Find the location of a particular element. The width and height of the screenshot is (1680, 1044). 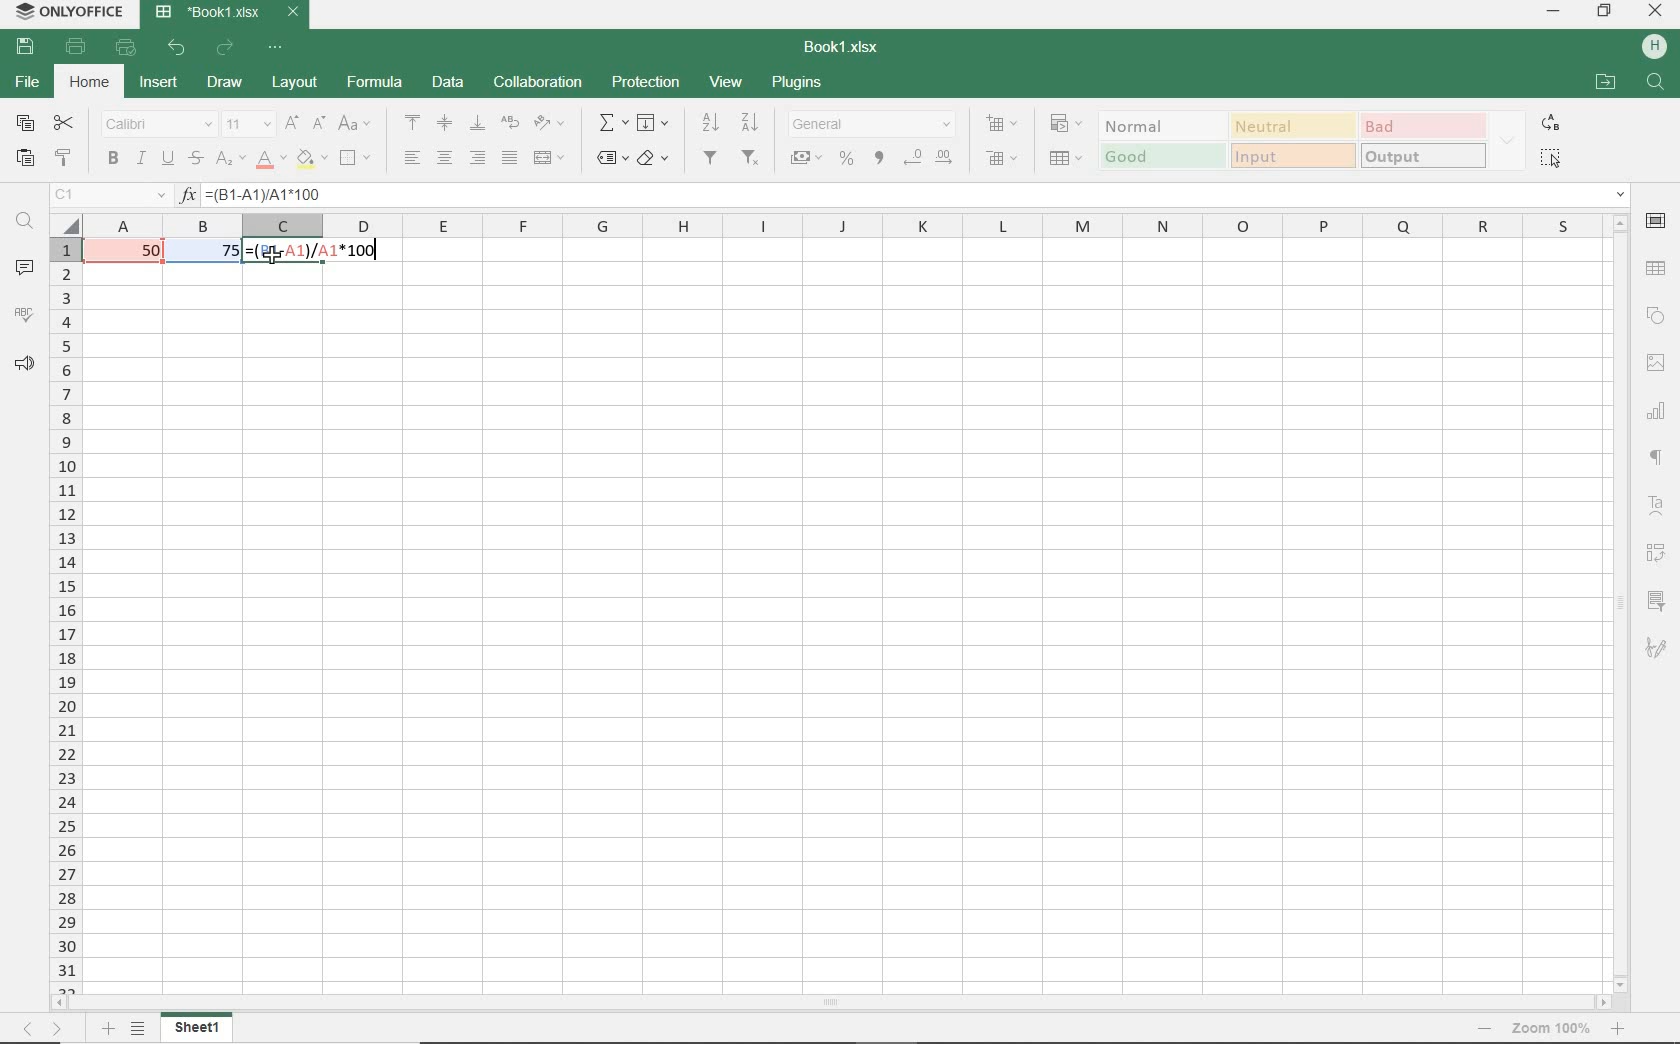

accounting style is located at coordinates (807, 158).